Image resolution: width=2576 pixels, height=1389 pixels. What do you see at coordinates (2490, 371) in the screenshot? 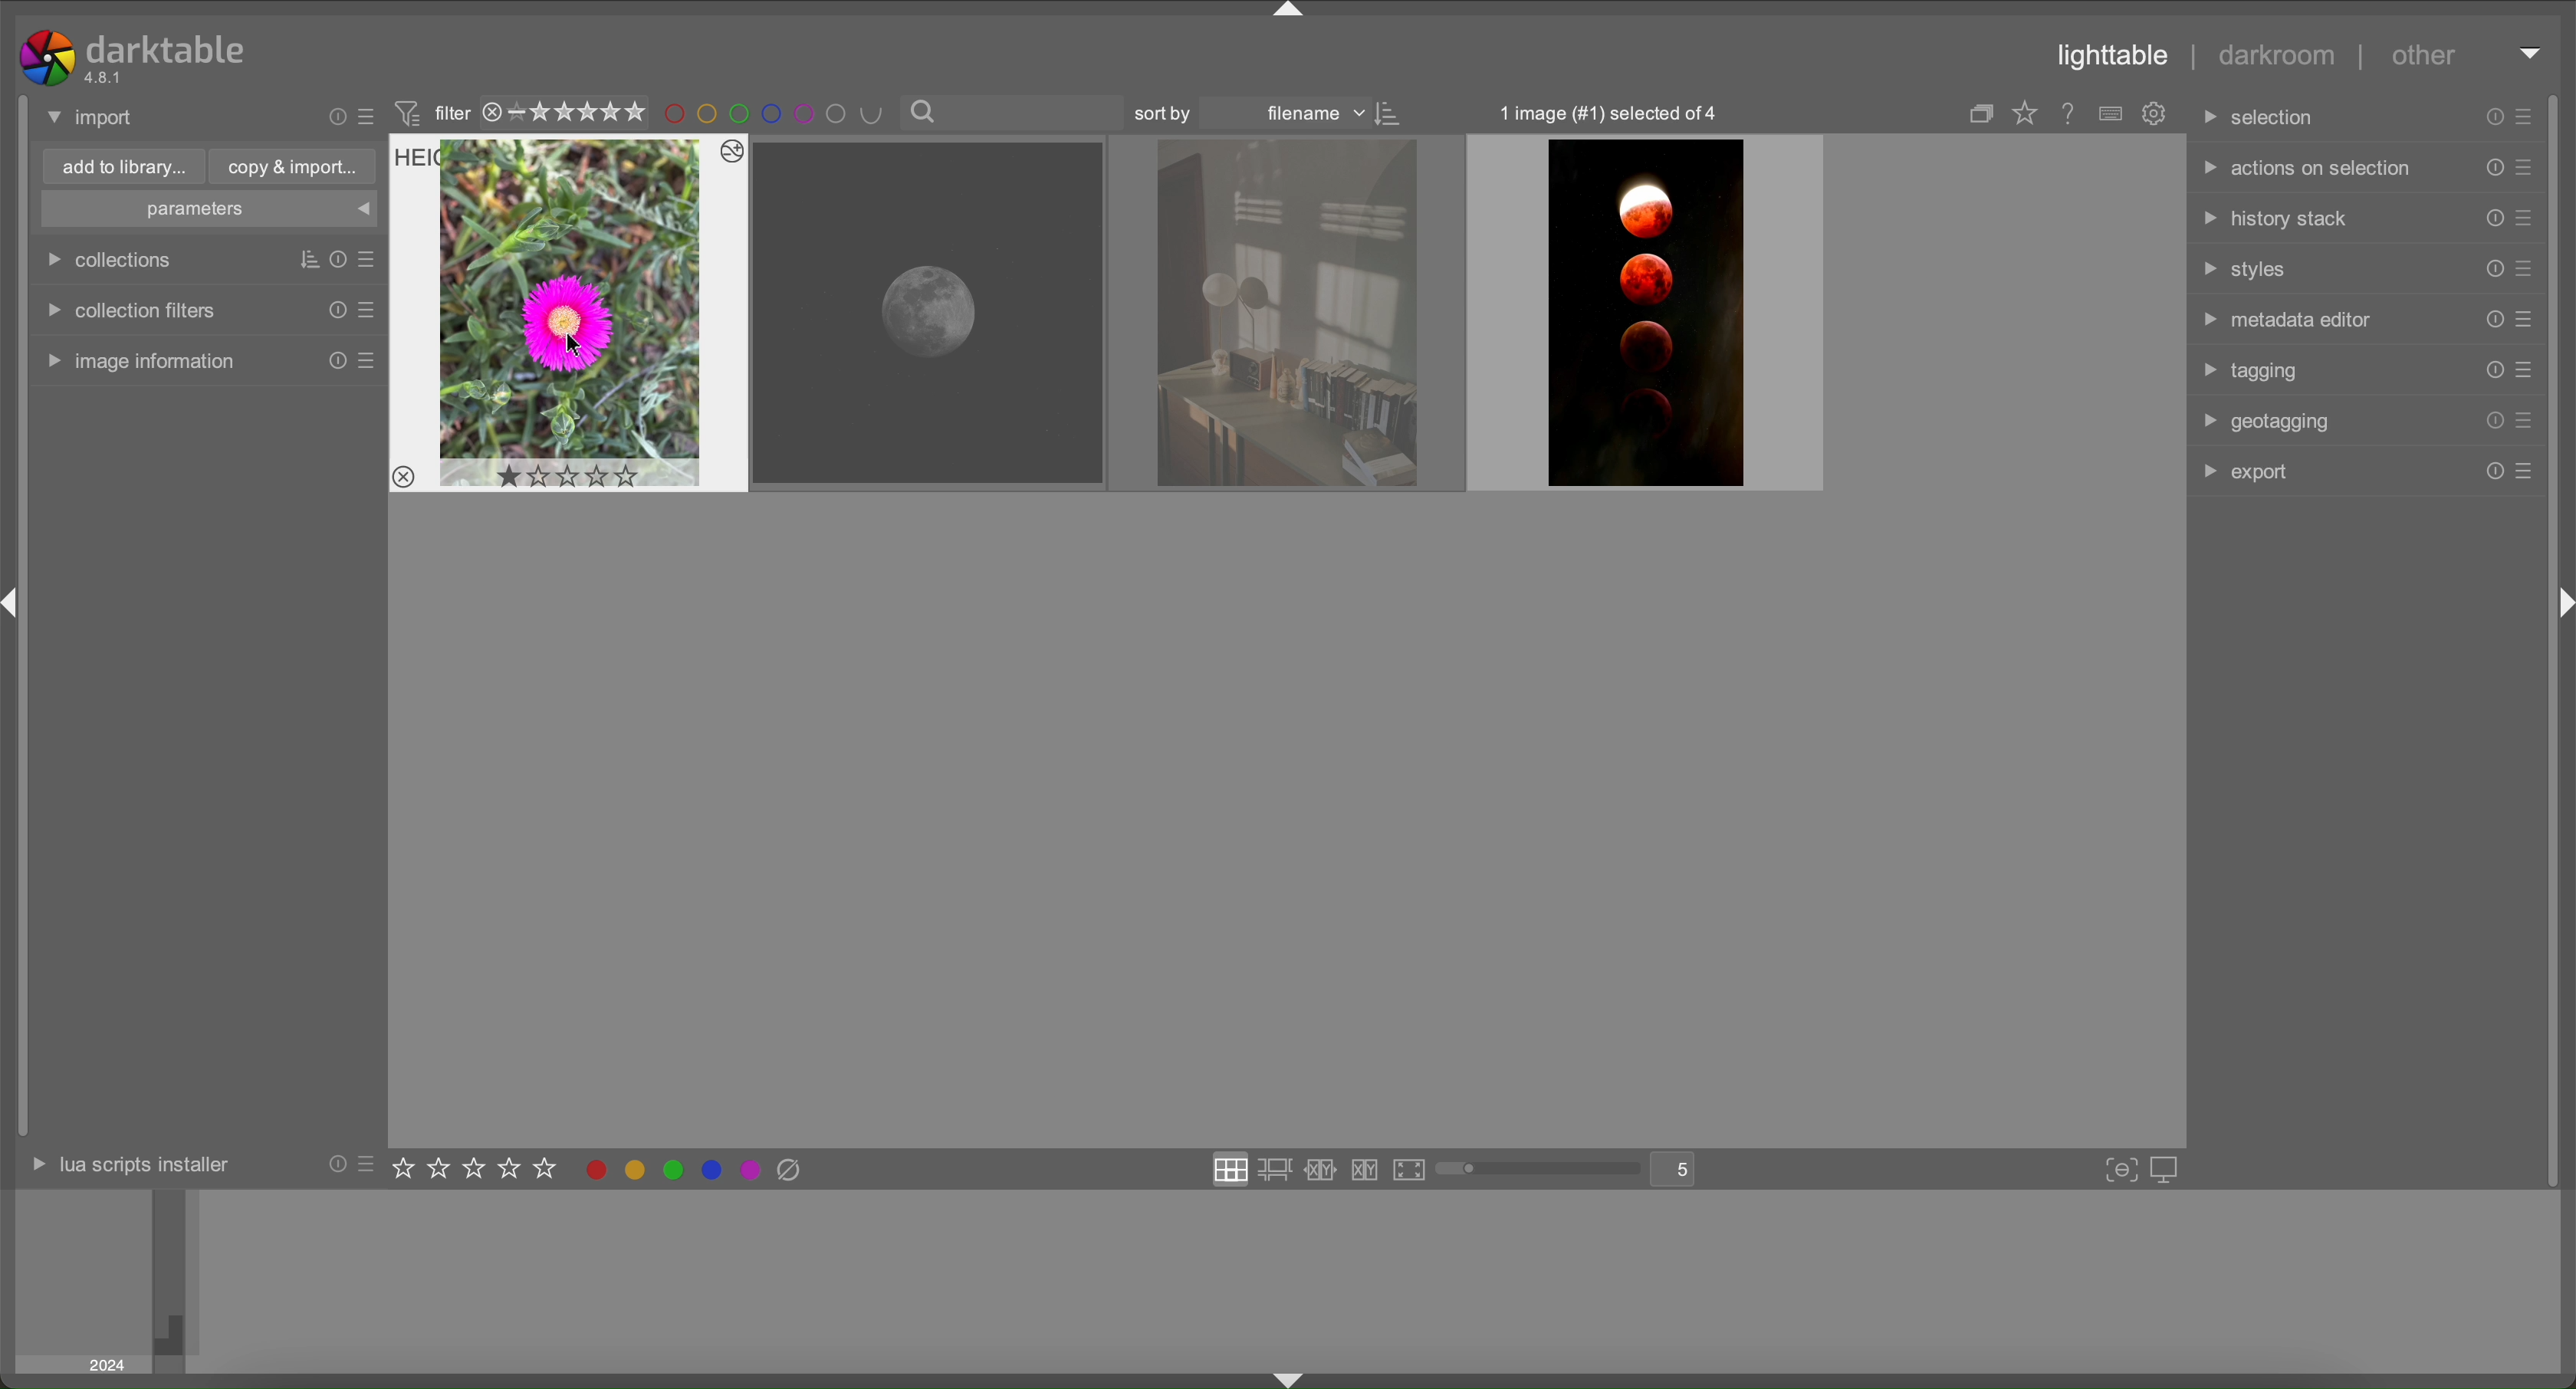
I see `reset presets` at bounding box center [2490, 371].